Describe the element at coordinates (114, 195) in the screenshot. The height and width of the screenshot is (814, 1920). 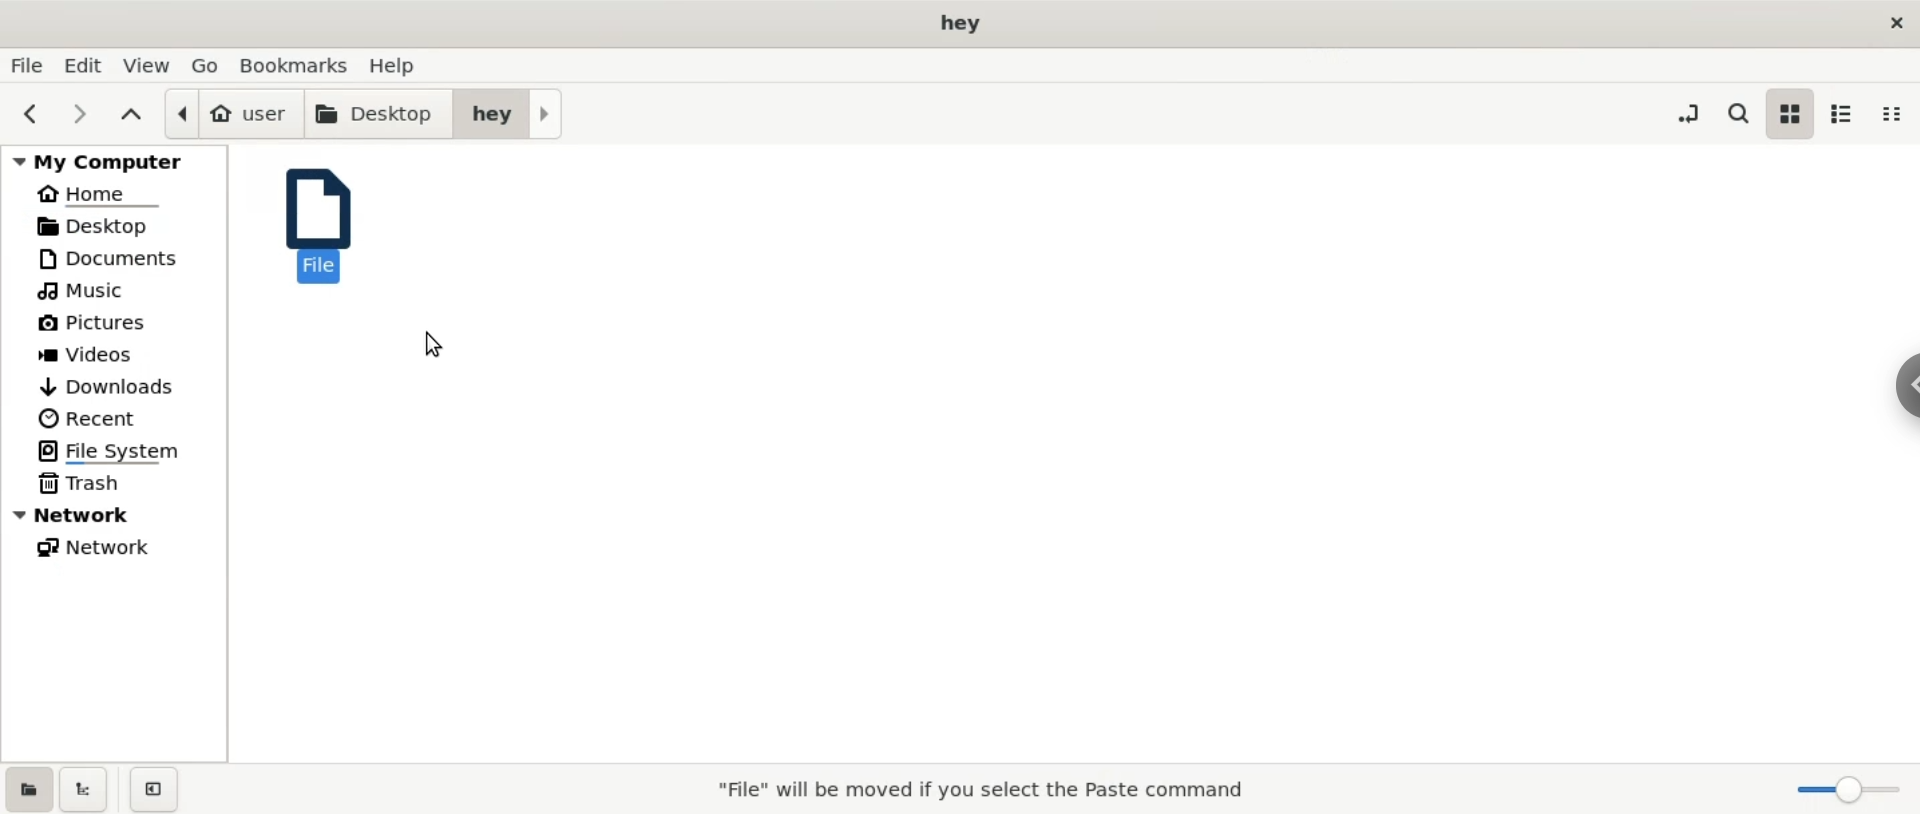
I see `home` at that location.